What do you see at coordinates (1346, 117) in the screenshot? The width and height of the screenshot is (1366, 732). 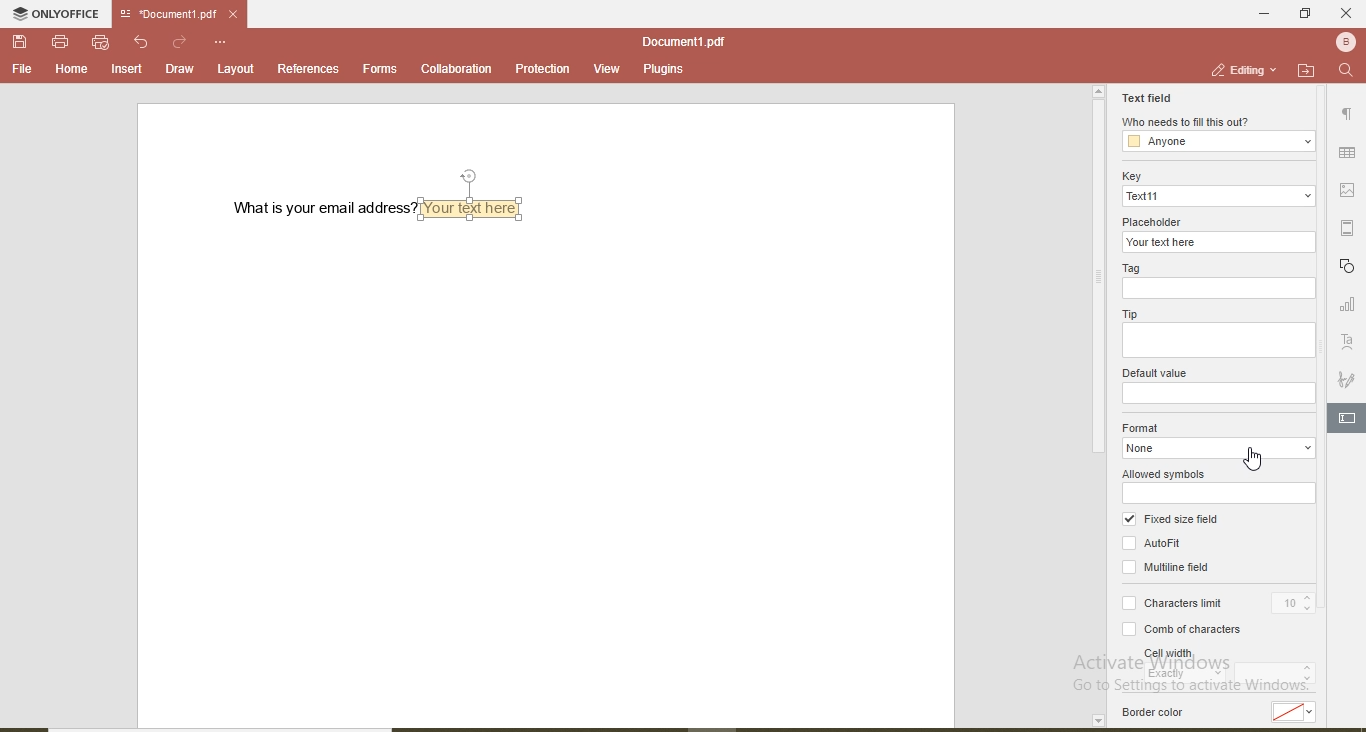 I see `paragraph` at bounding box center [1346, 117].